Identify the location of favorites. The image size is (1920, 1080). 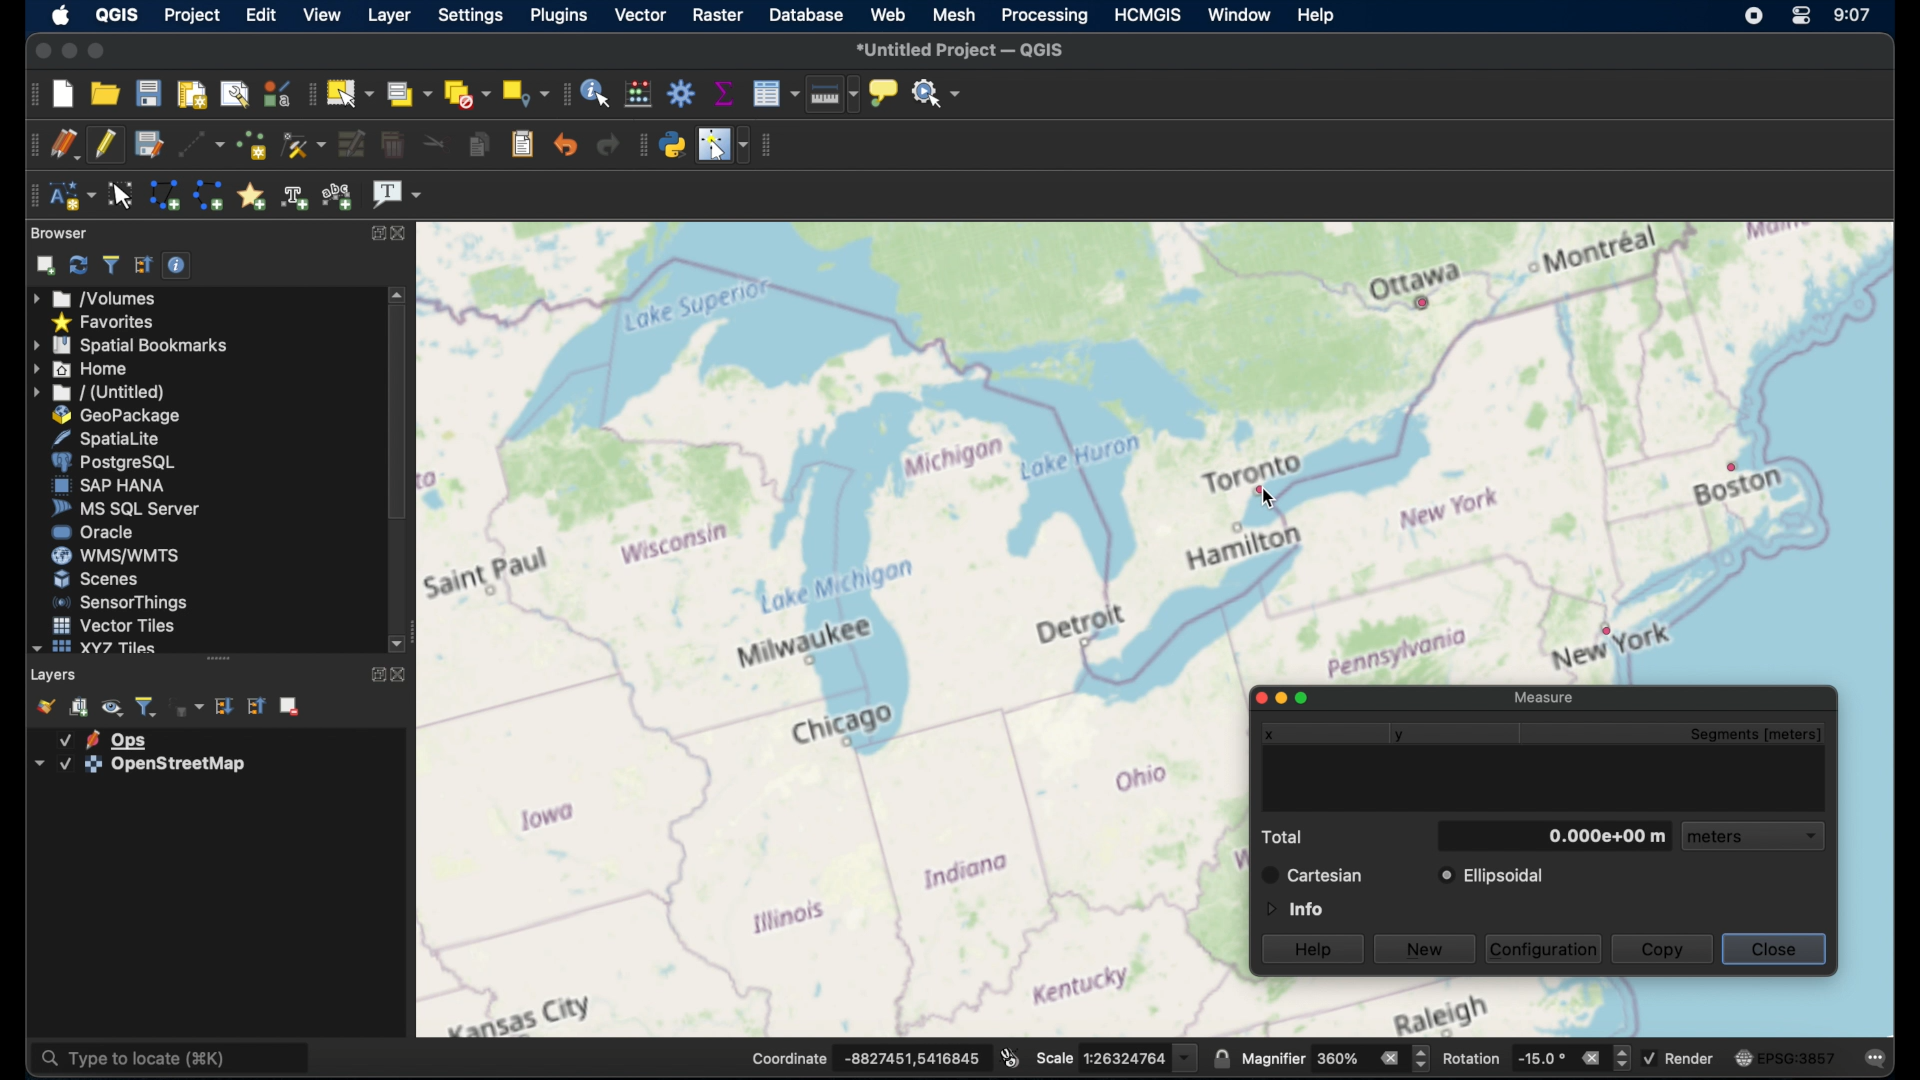
(106, 321).